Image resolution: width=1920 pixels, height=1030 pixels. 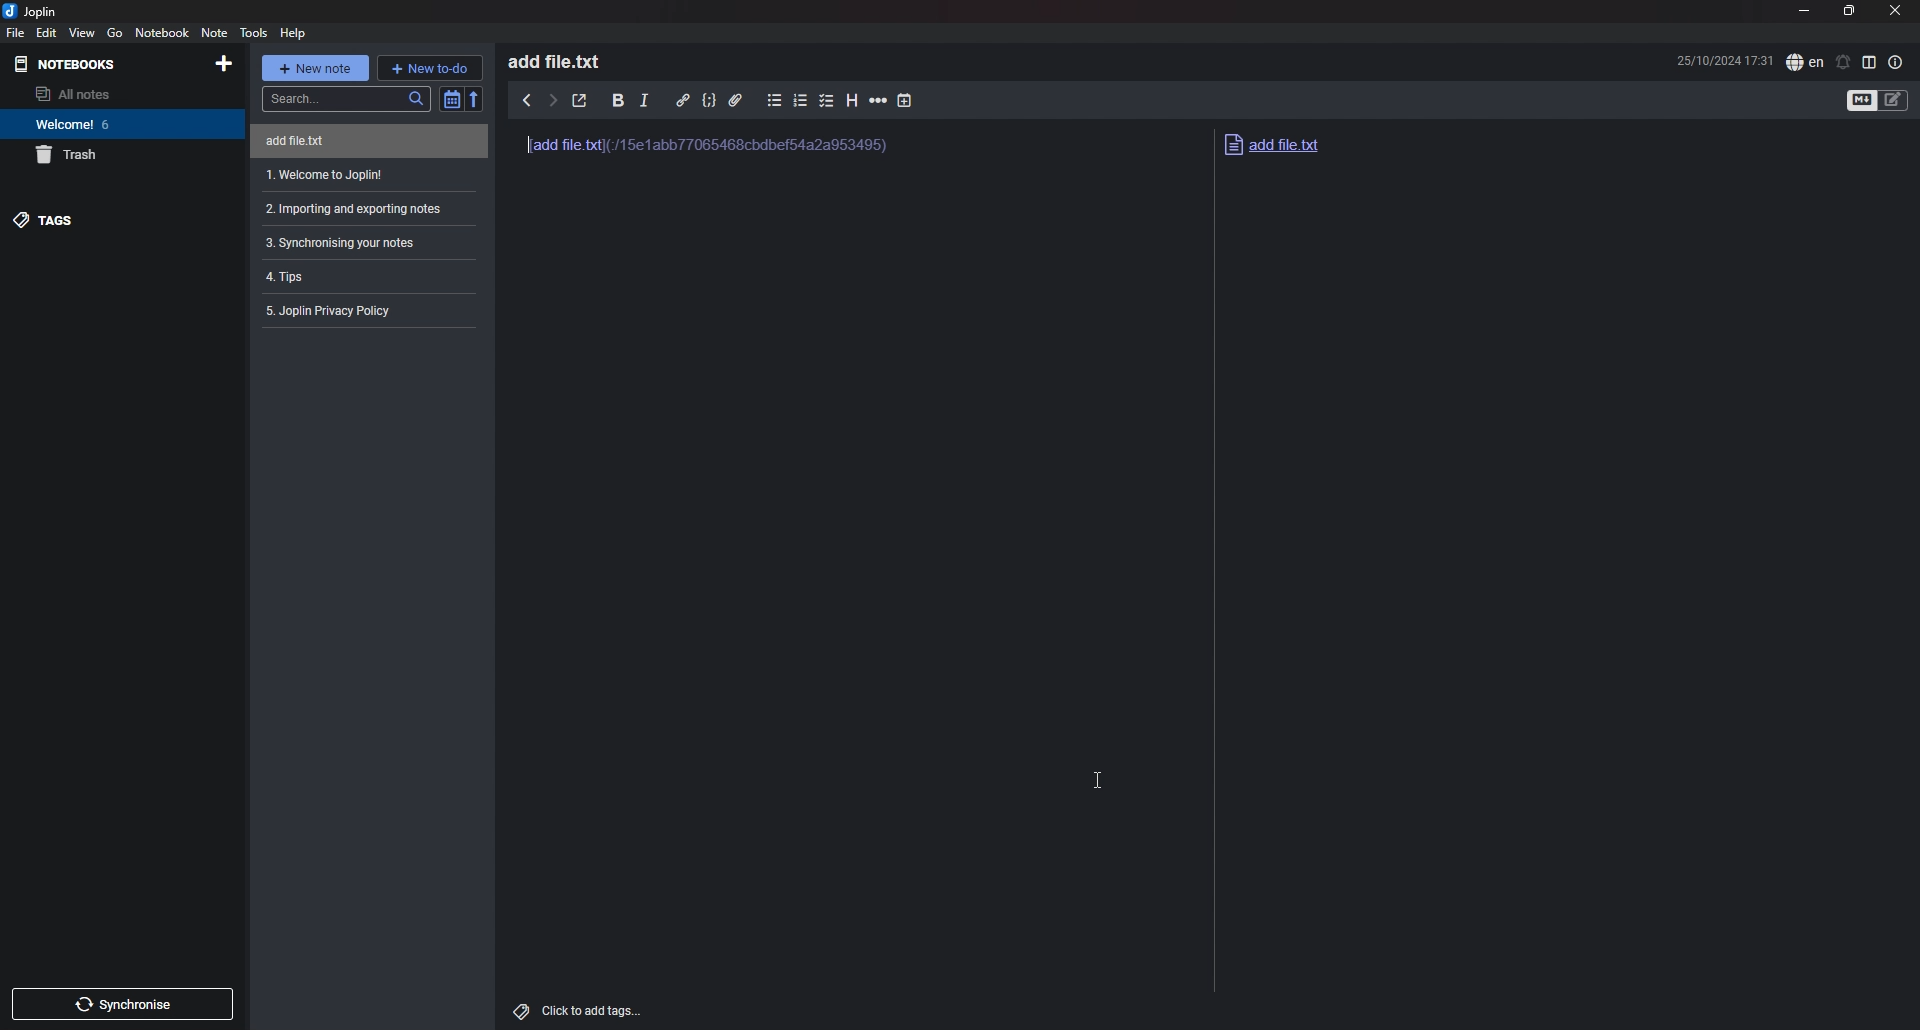 What do you see at coordinates (552, 100) in the screenshot?
I see `forward` at bounding box center [552, 100].